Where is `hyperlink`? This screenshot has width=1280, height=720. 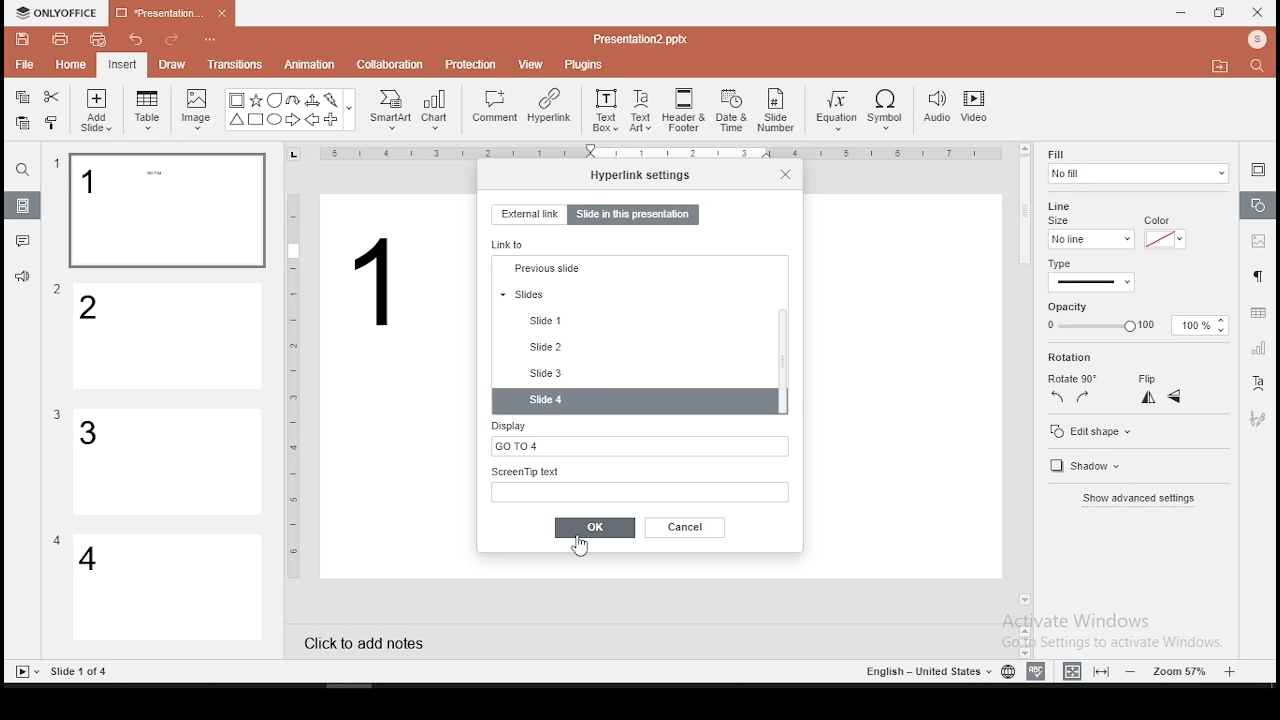 hyperlink is located at coordinates (548, 105).